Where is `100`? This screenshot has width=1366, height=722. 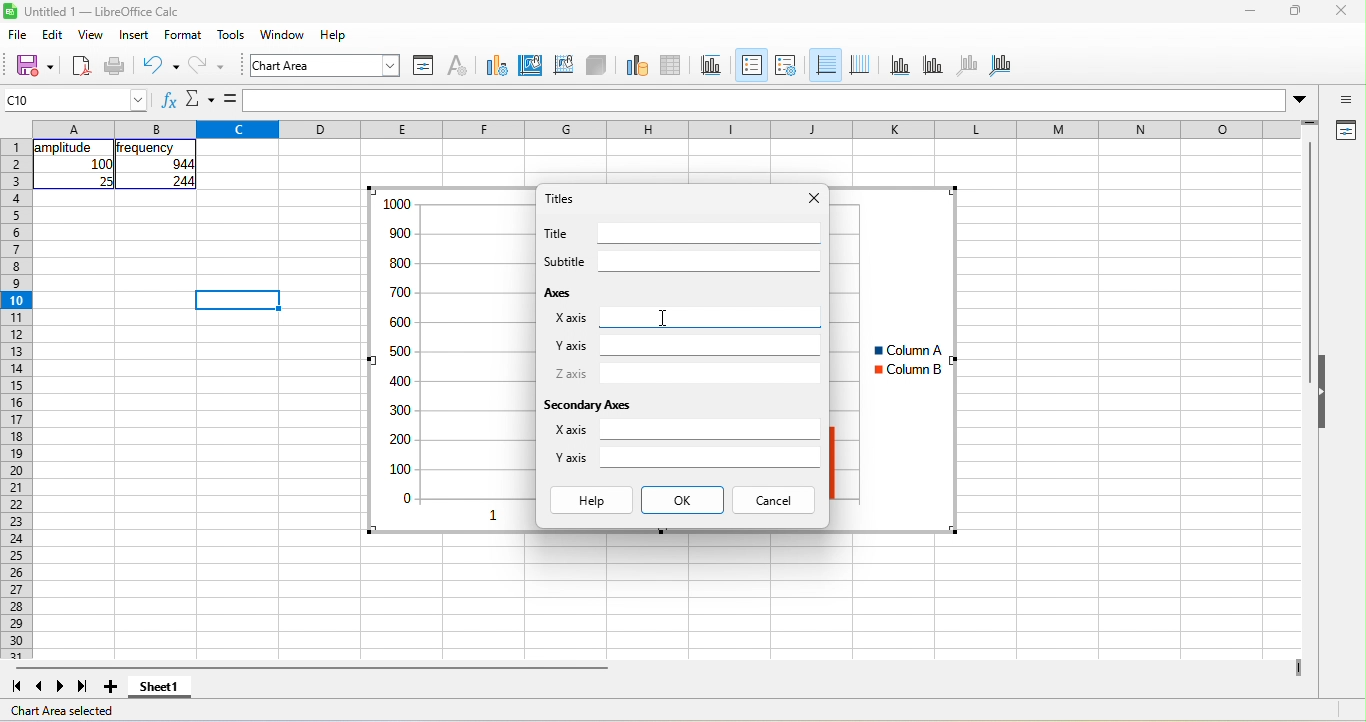 100 is located at coordinates (101, 164).